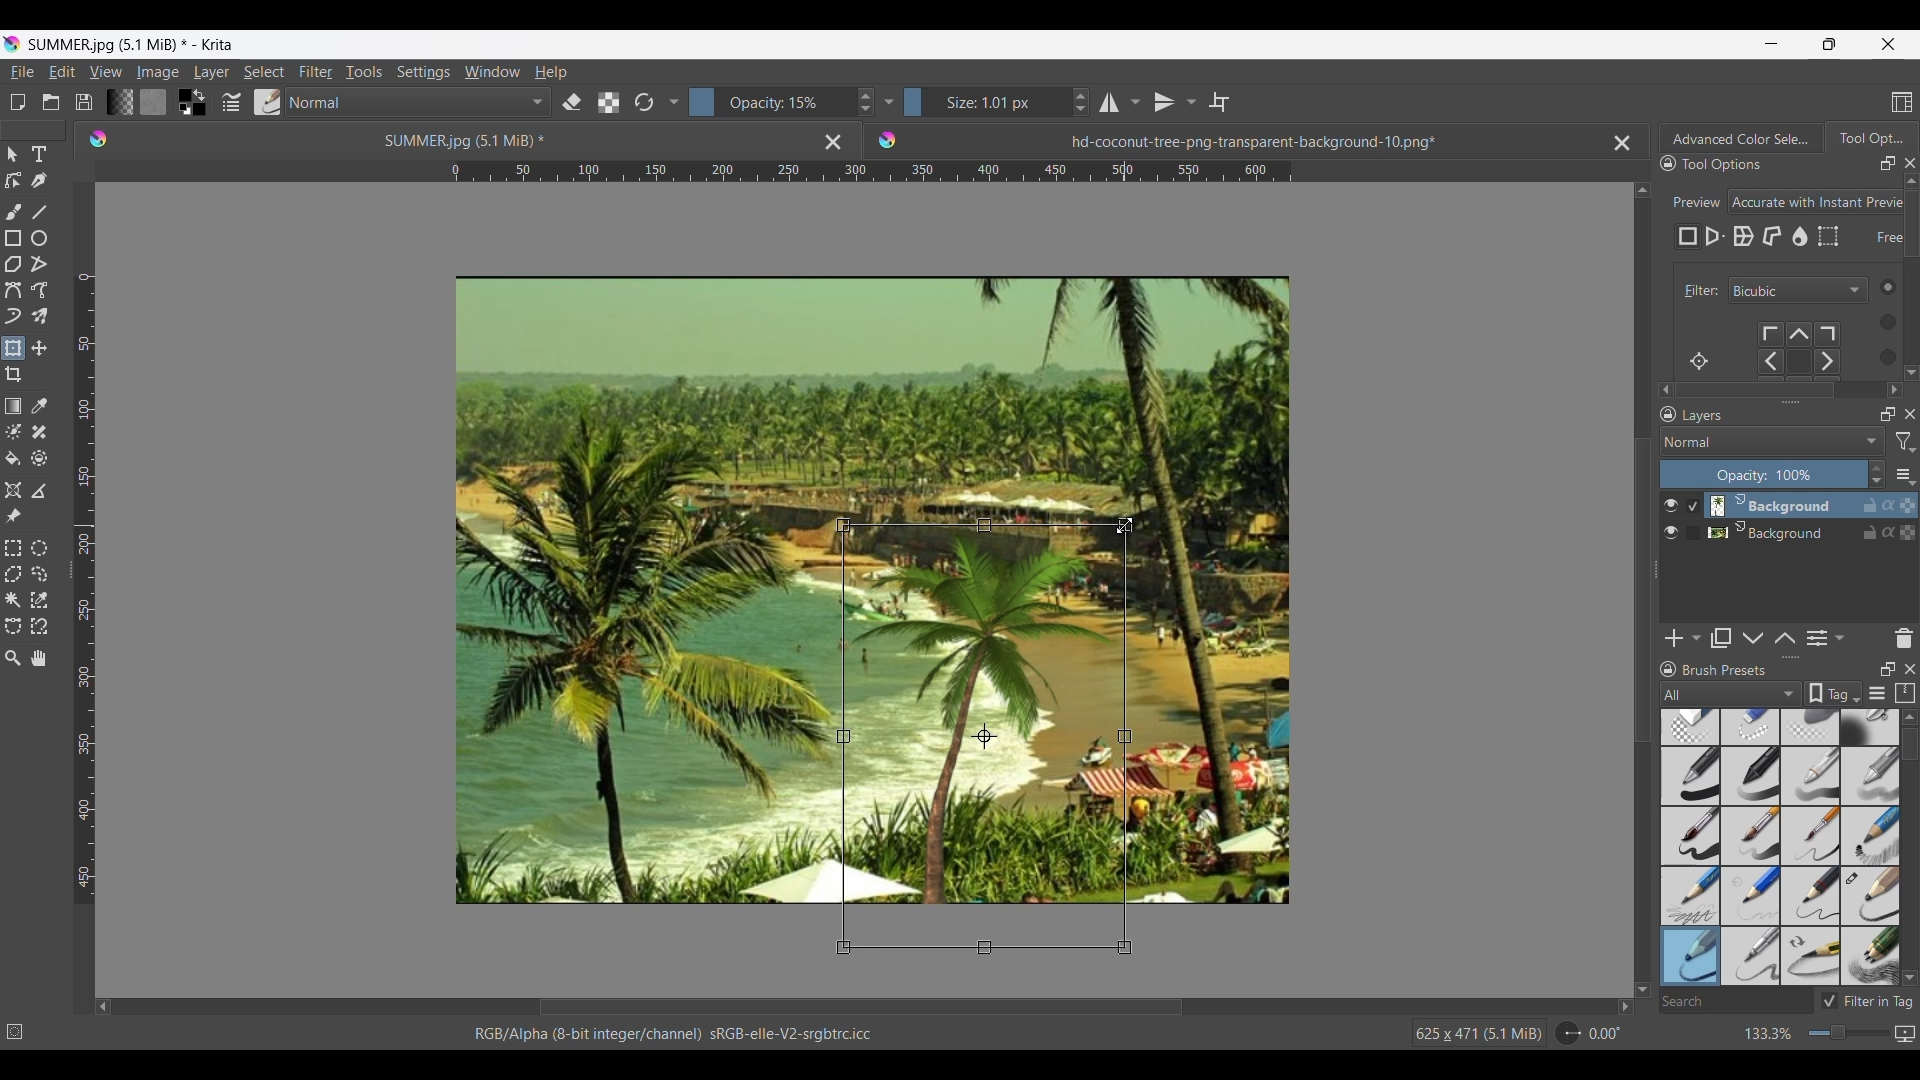 This screenshot has width=1920, height=1080. Describe the element at coordinates (1743, 237) in the screenshot. I see `Warp` at that location.